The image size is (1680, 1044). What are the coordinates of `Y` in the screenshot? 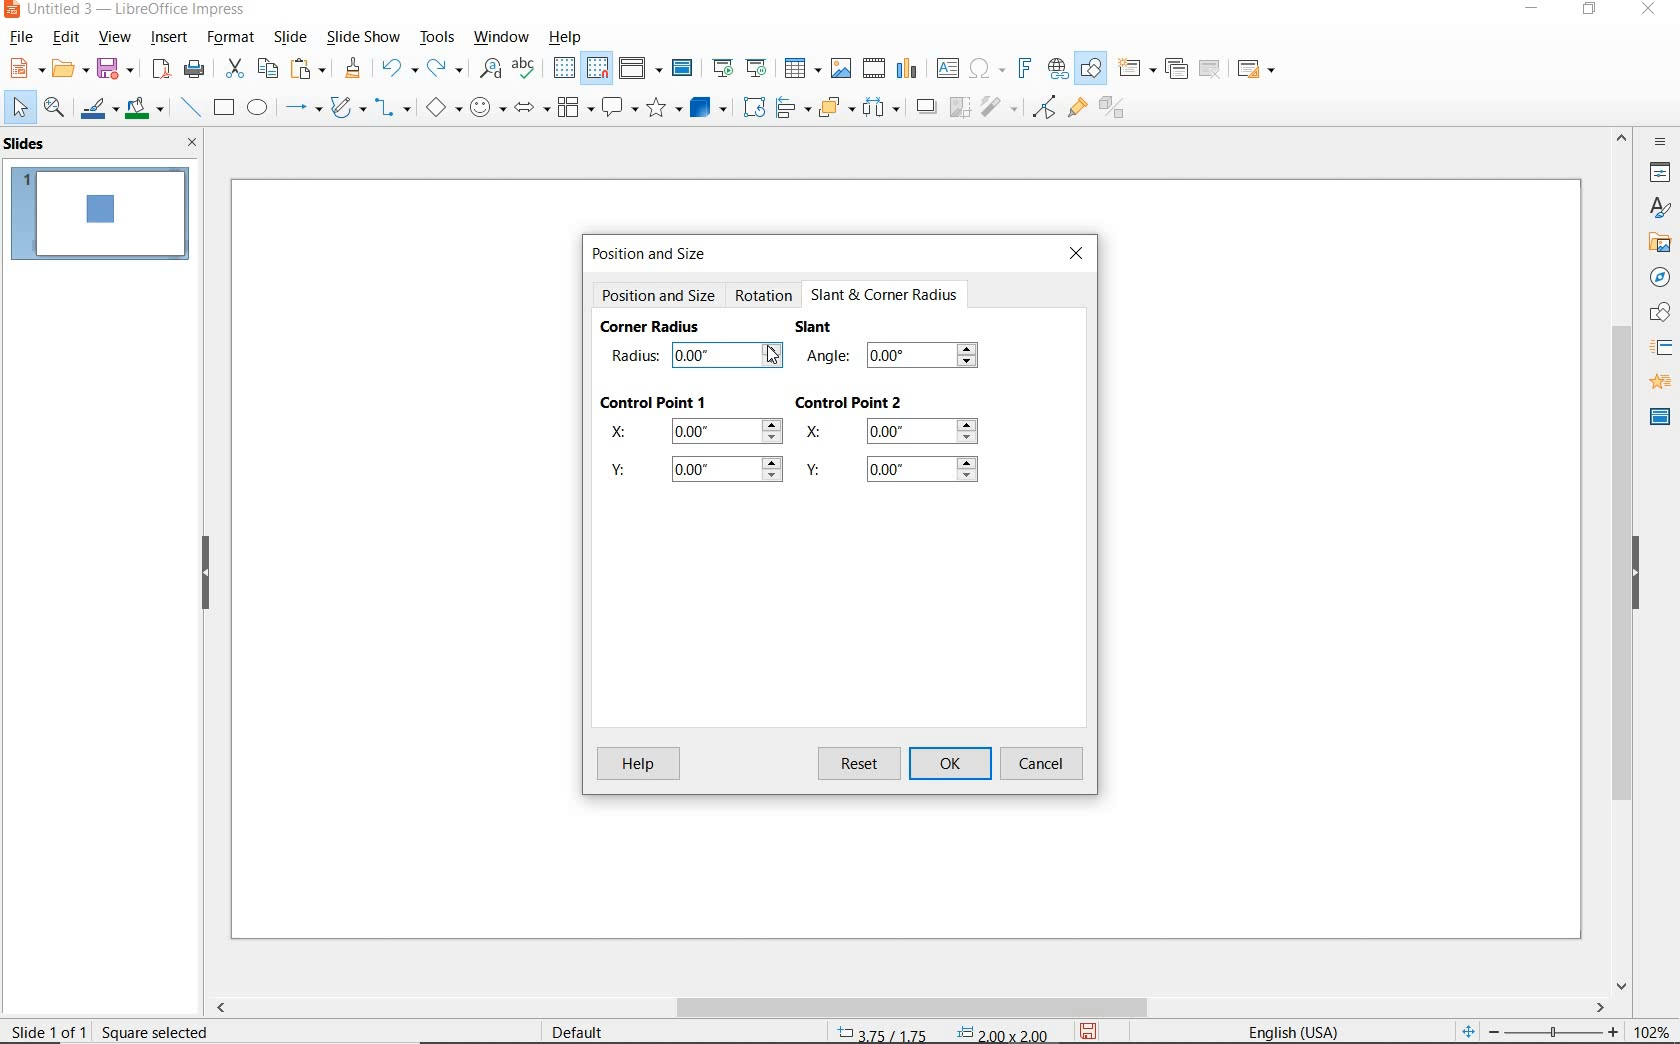 It's located at (895, 471).